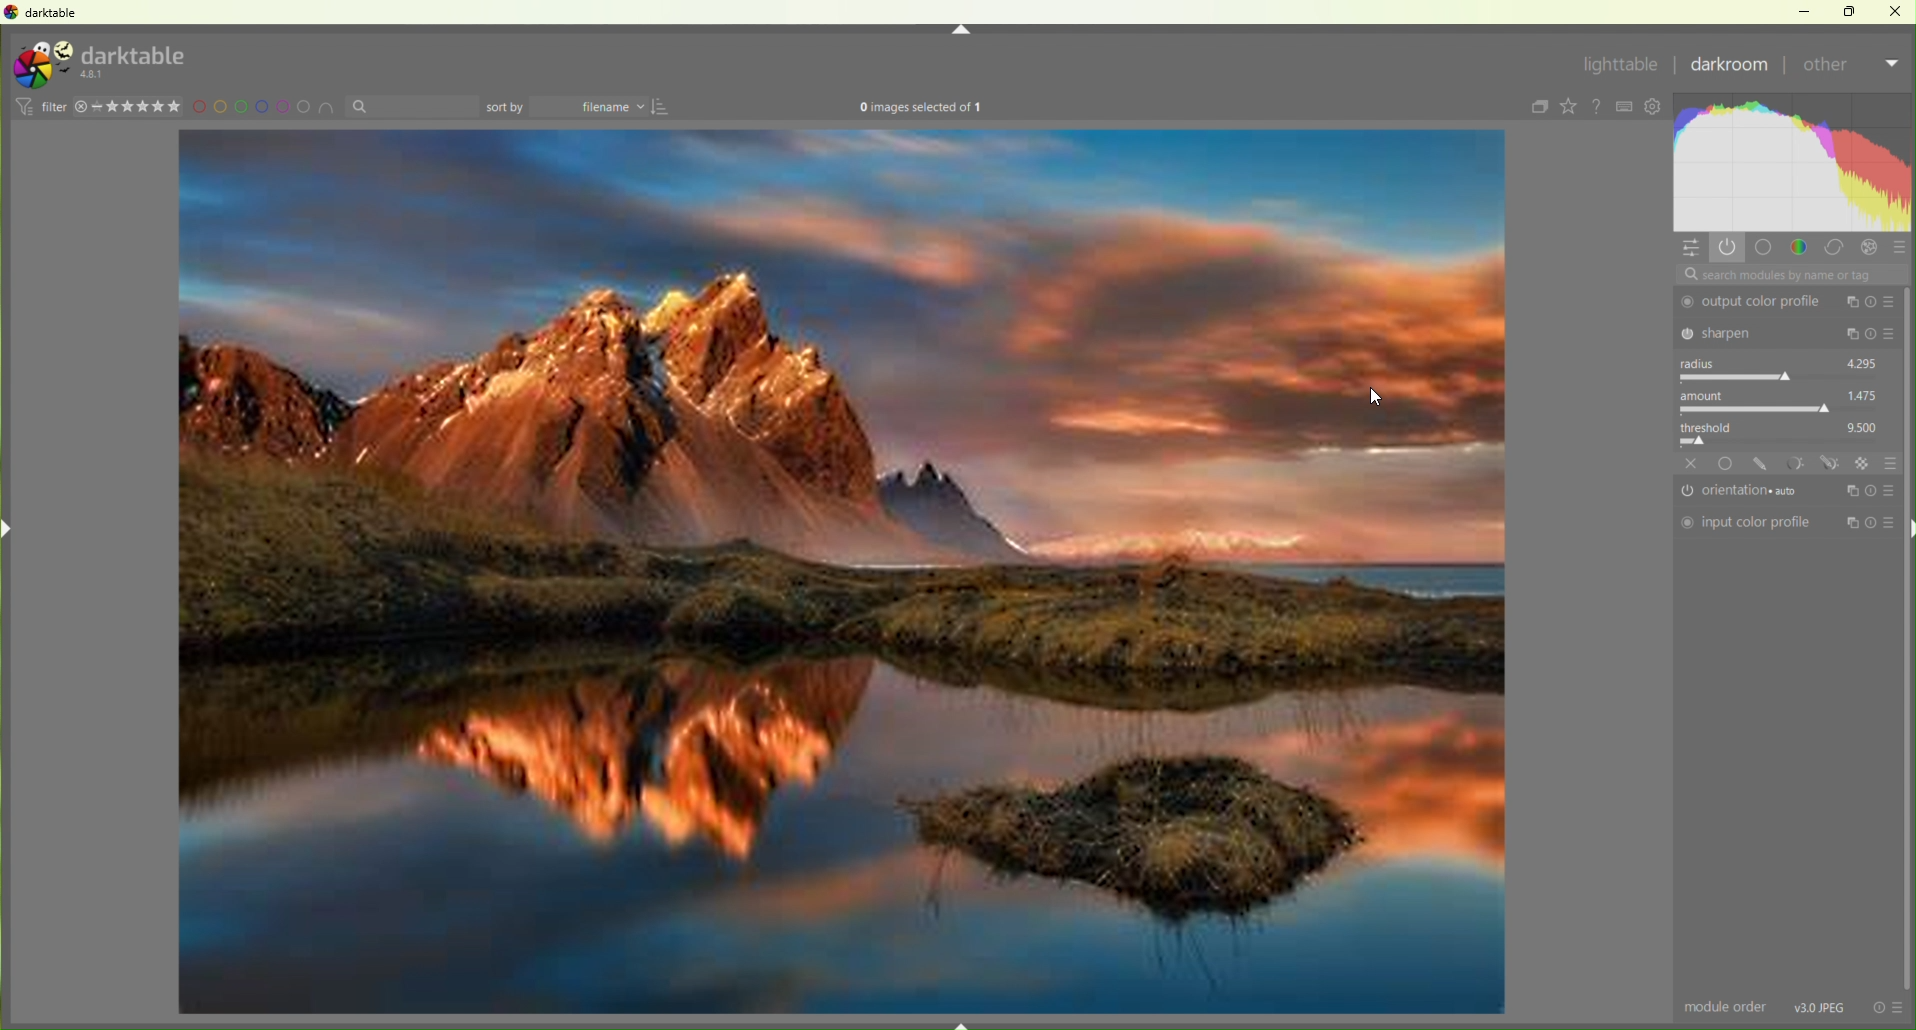 The height and width of the screenshot is (1030, 1916). I want to click on Details , so click(1821, 1006).